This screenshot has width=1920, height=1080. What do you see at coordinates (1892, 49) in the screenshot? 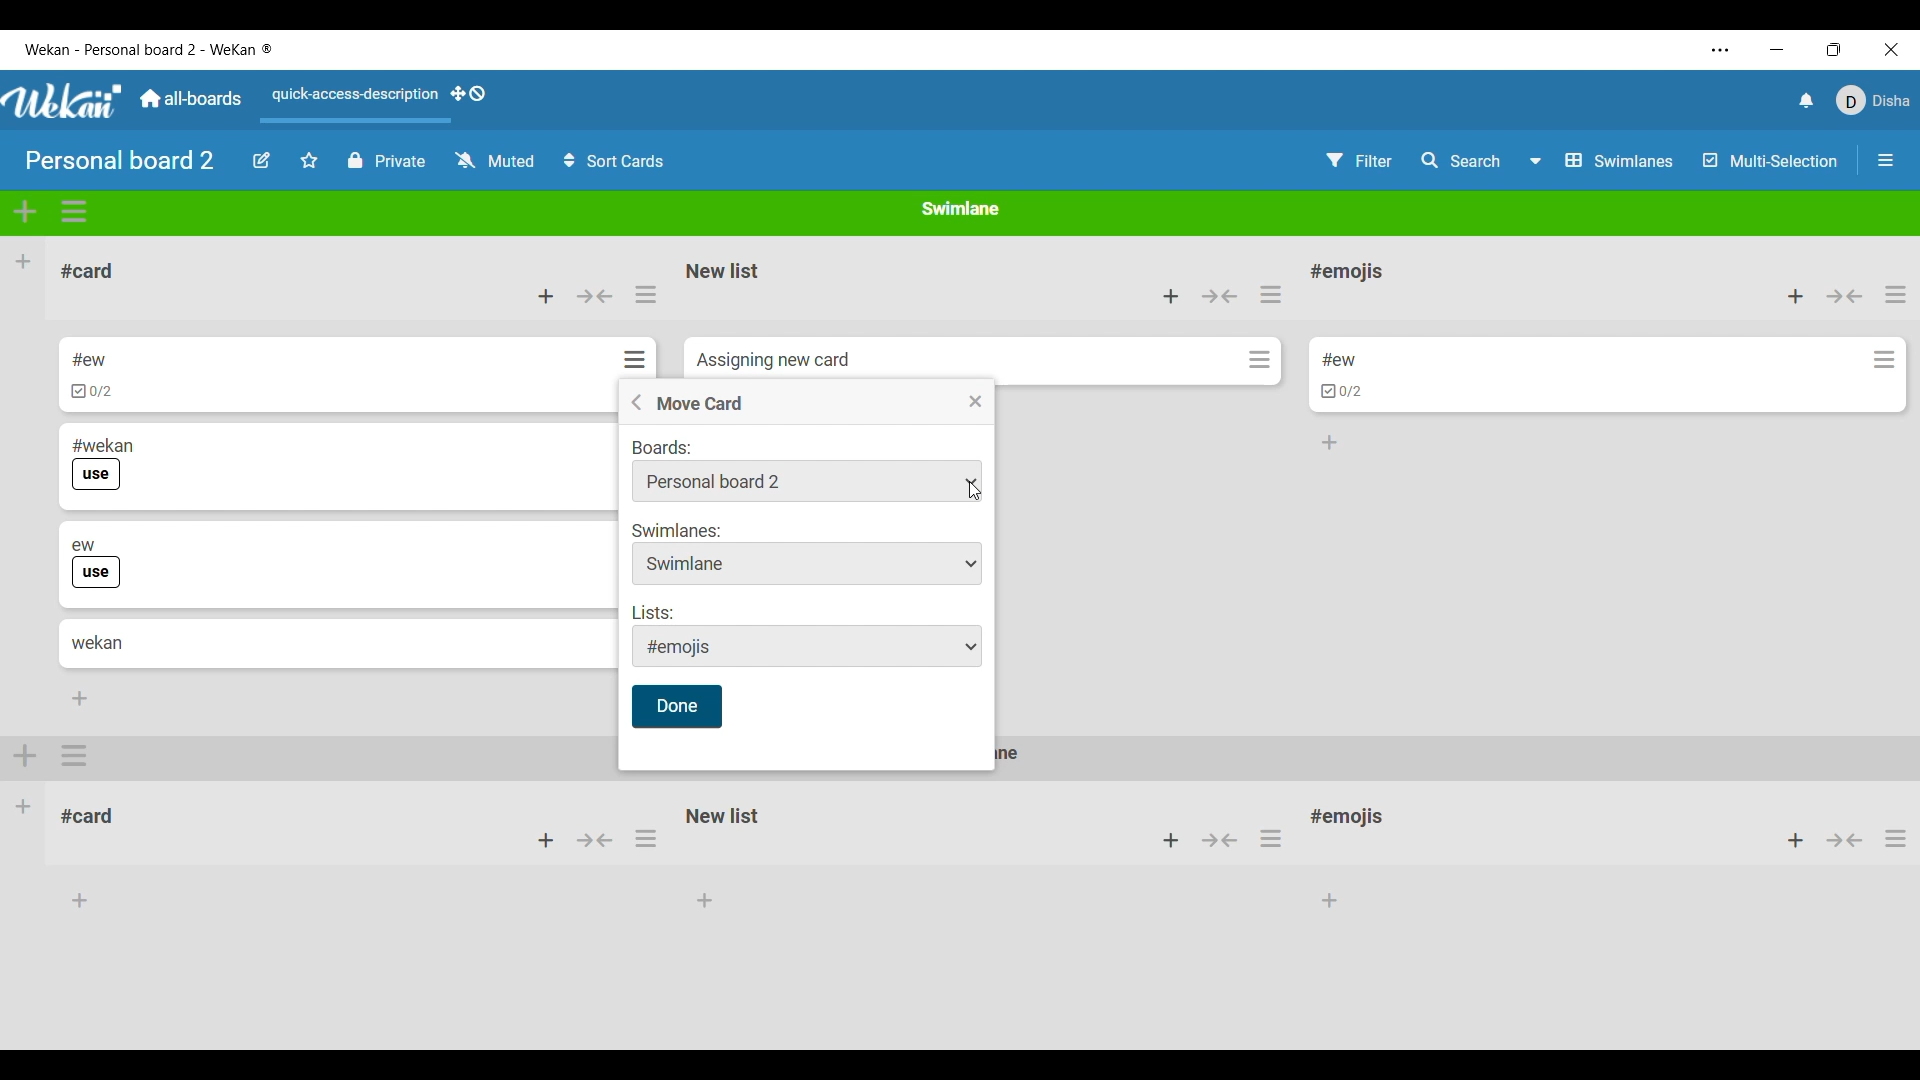
I see `Close interface` at bounding box center [1892, 49].